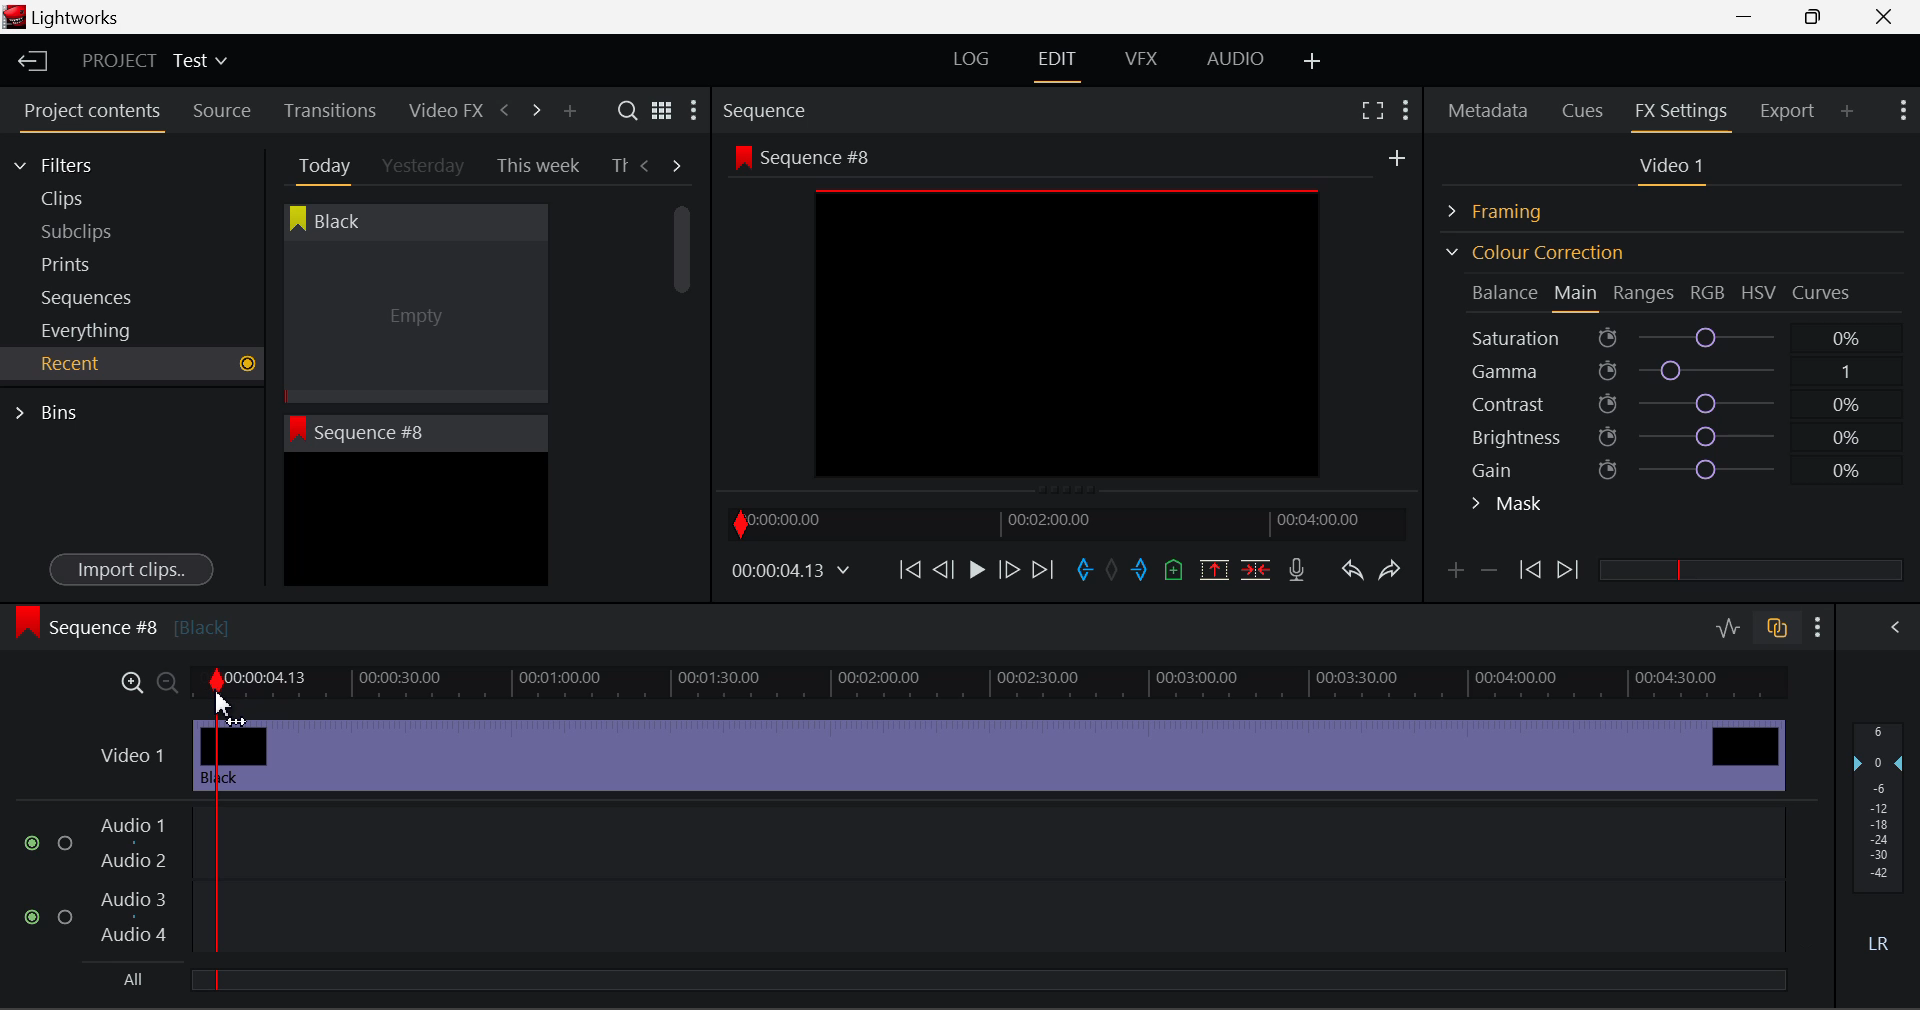 This screenshot has width=1920, height=1010. What do you see at coordinates (1064, 523) in the screenshot?
I see `Project Timeline Navigator` at bounding box center [1064, 523].